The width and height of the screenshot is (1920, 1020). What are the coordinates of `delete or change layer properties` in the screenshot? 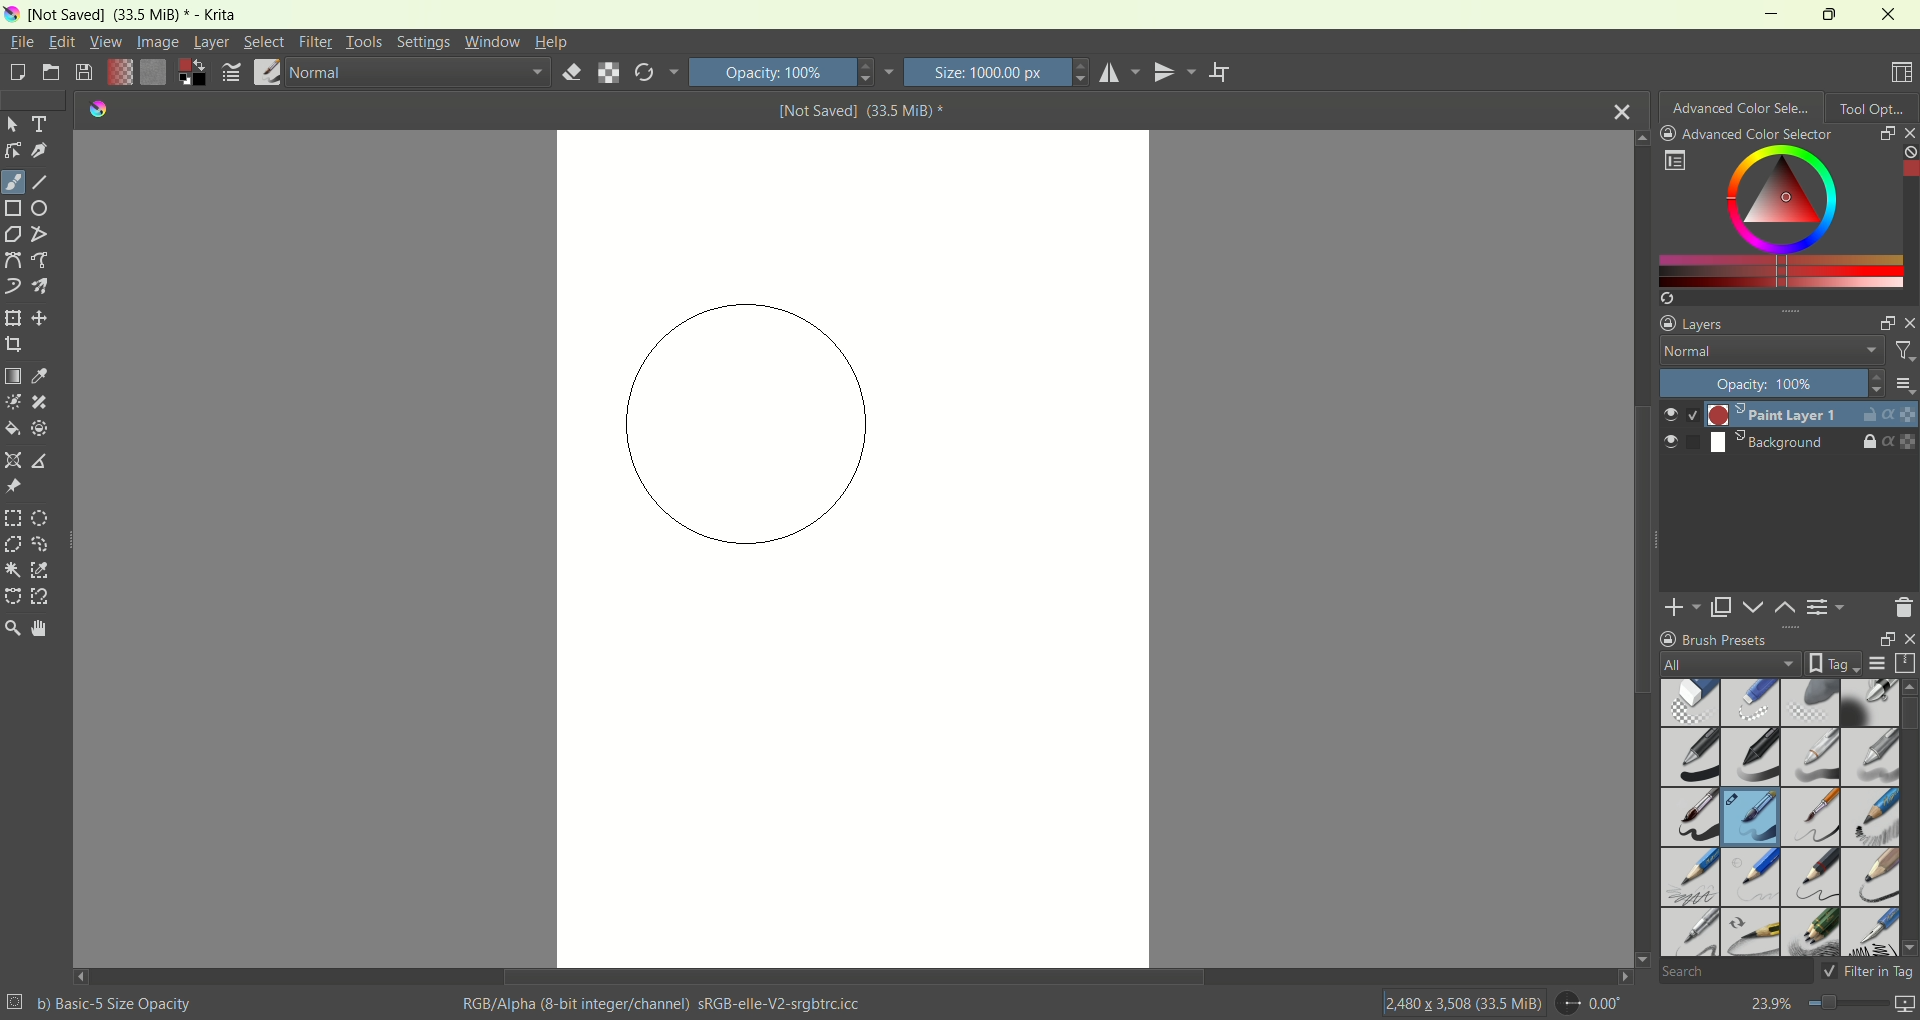 It's located at (1828, 610).